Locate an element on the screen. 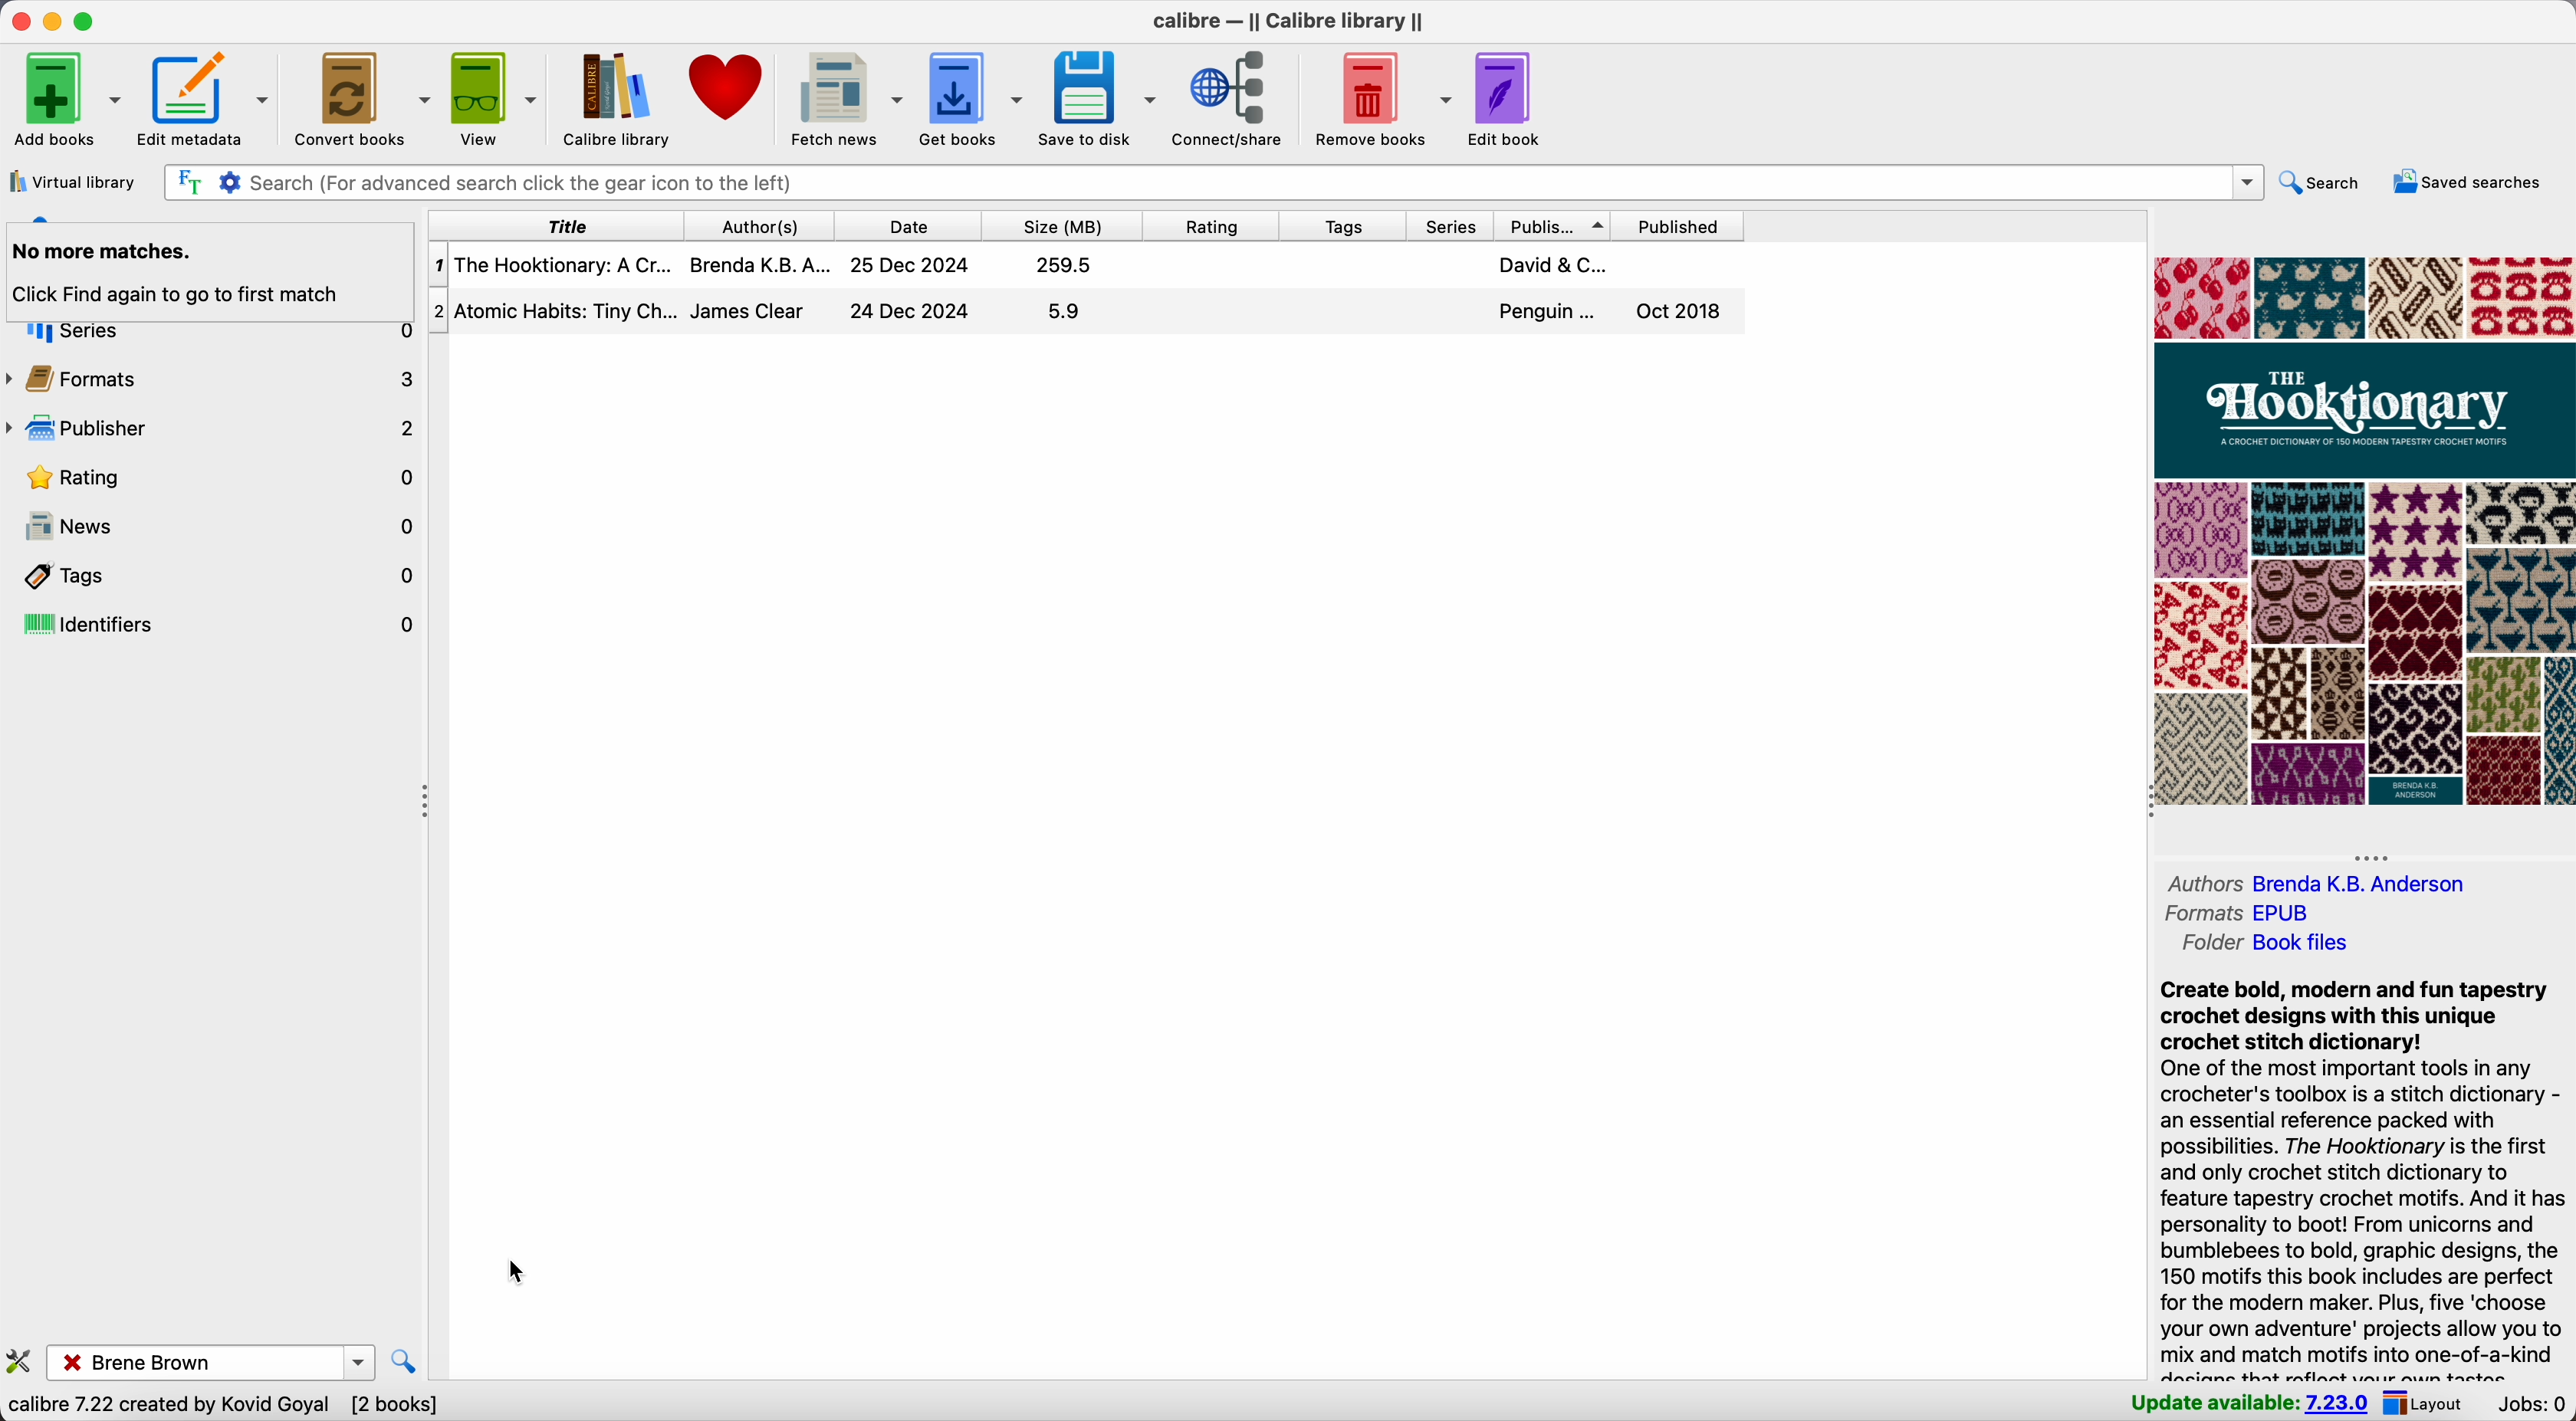  close is located at coordinates (64, 1365).